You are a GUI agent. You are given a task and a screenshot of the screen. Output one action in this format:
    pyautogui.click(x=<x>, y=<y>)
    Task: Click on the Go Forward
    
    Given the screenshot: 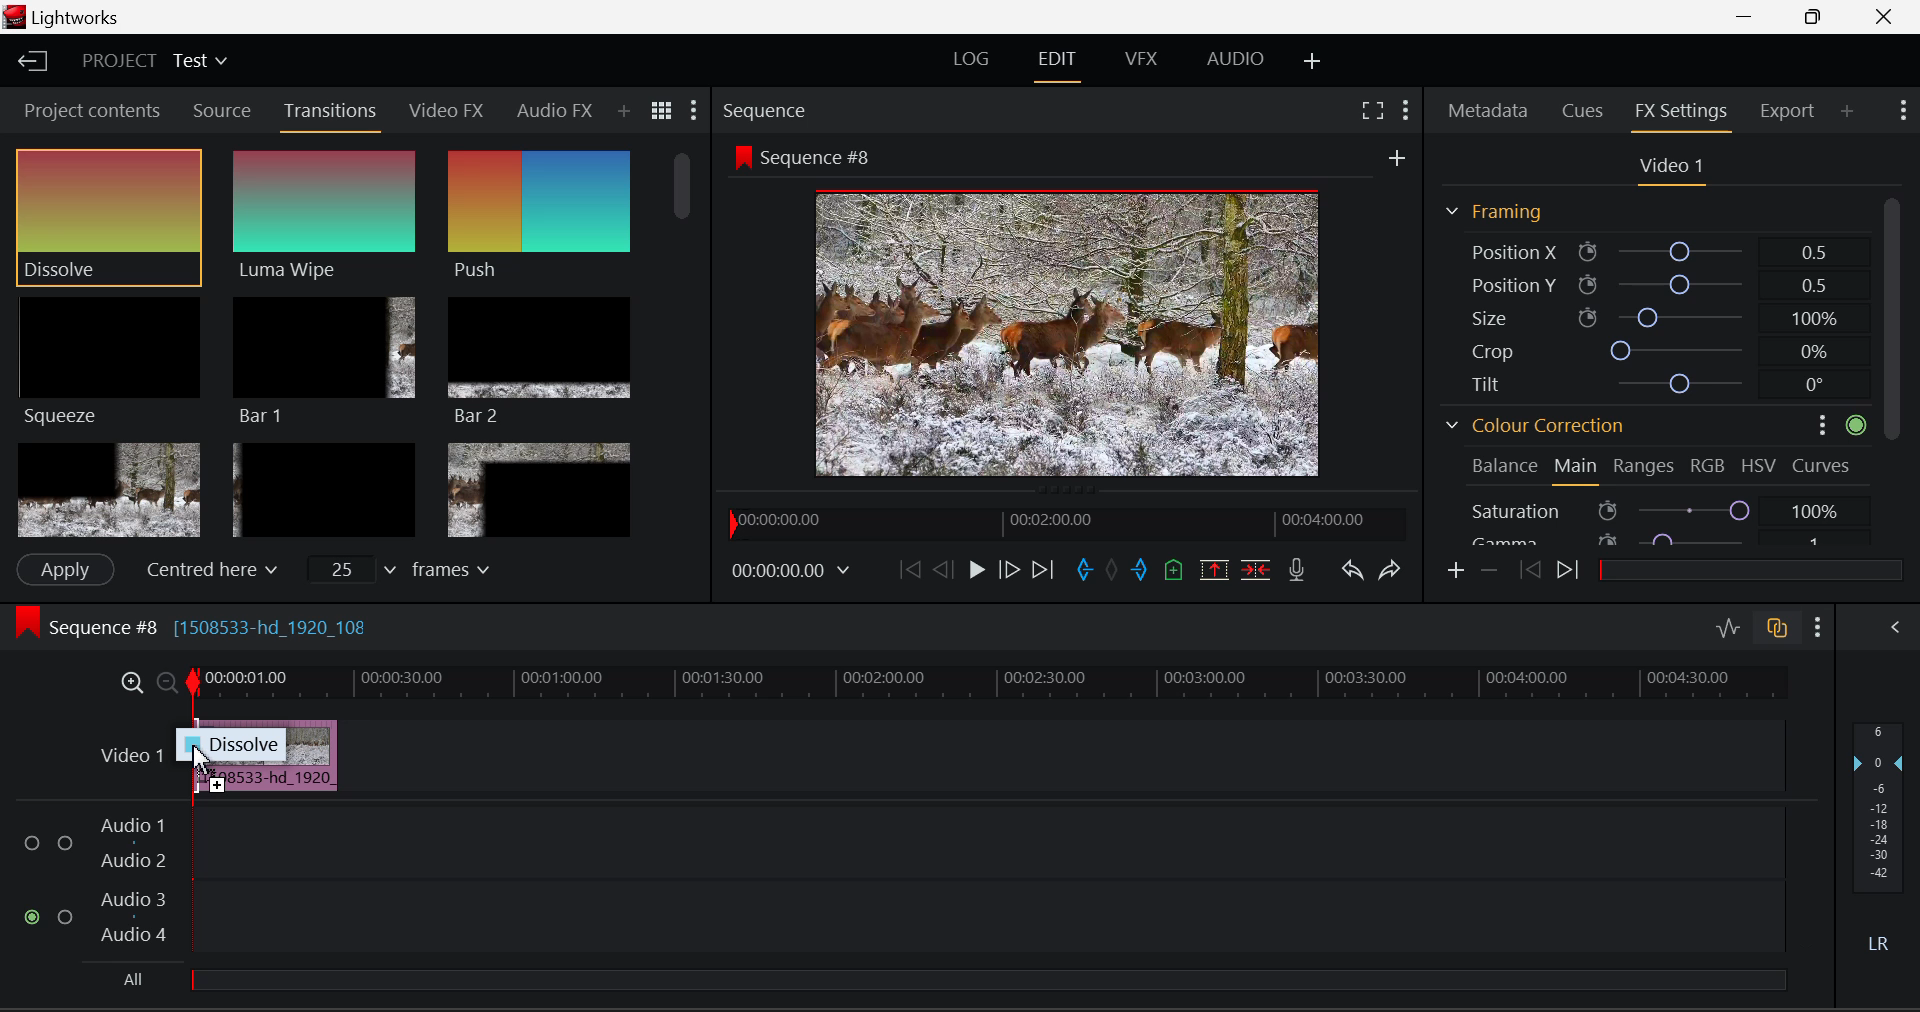 What is the action you would take?
    pyautogui.click(x=1008, y=573)
    